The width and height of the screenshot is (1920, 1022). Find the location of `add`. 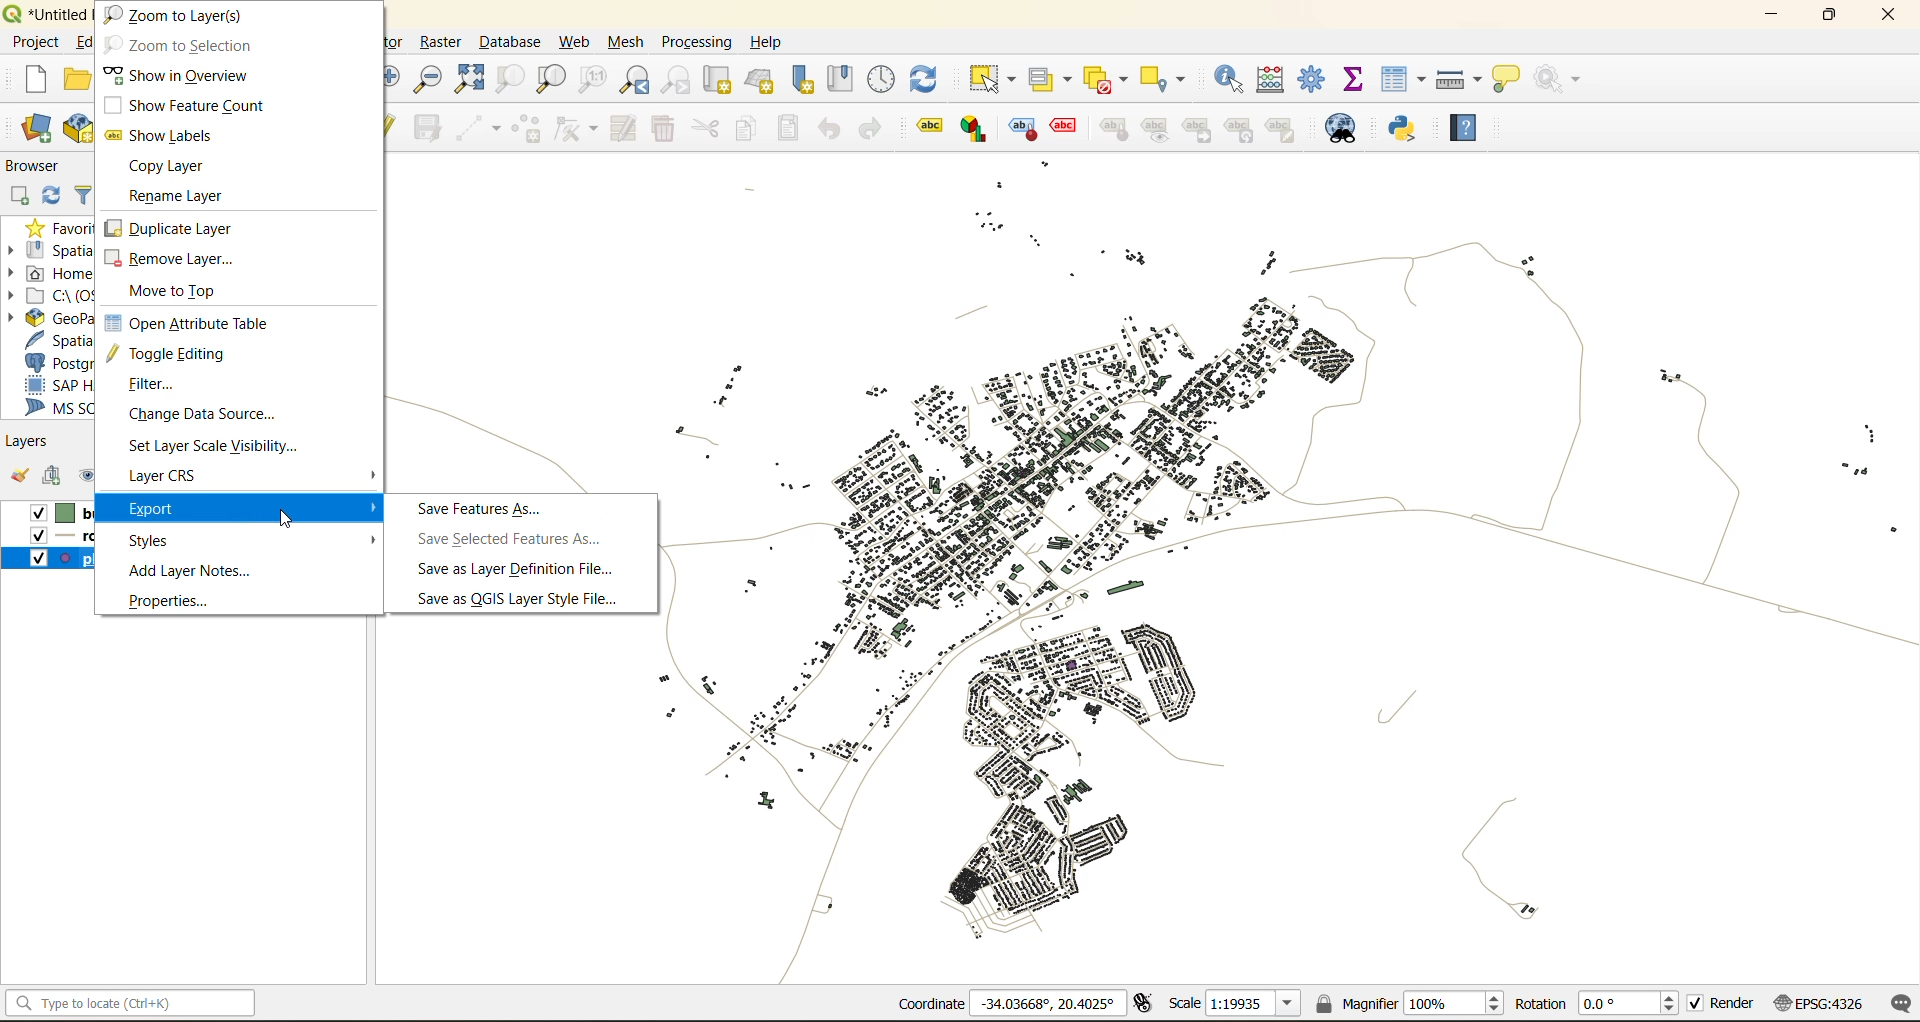

add is located at coordinates (58, 478).